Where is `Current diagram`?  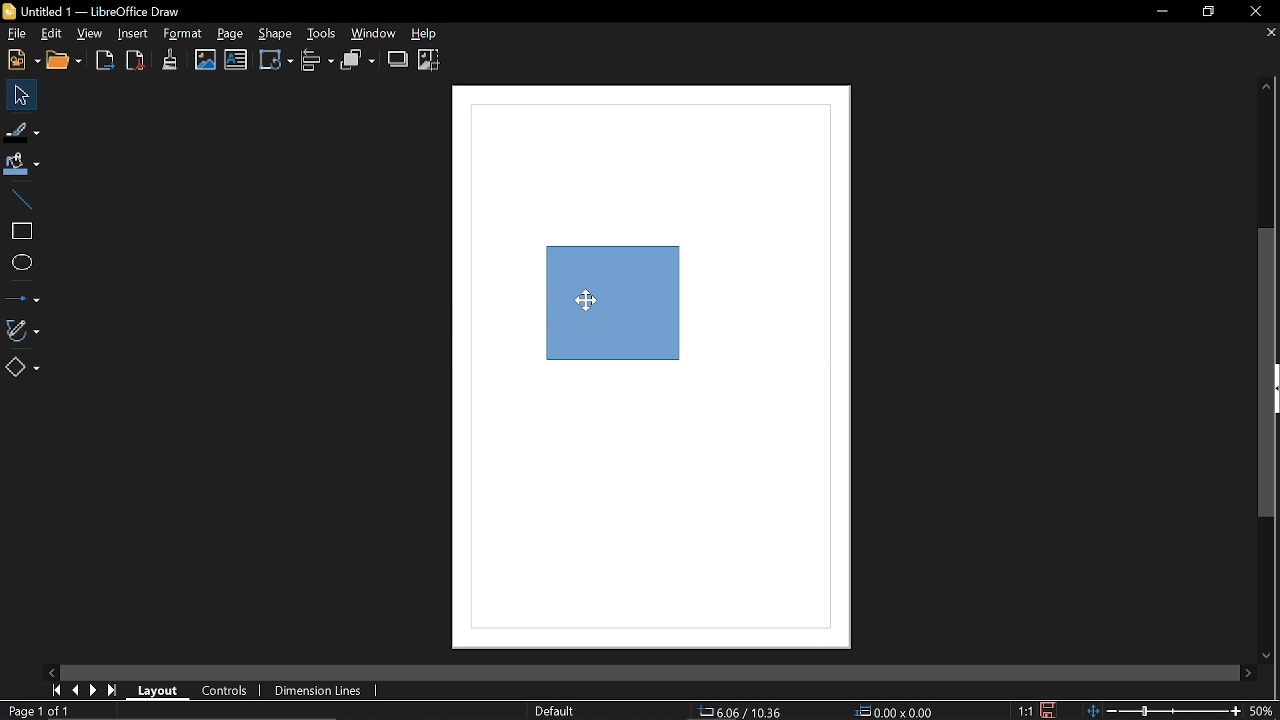 Current diagram is located at coordinates (614, 321).